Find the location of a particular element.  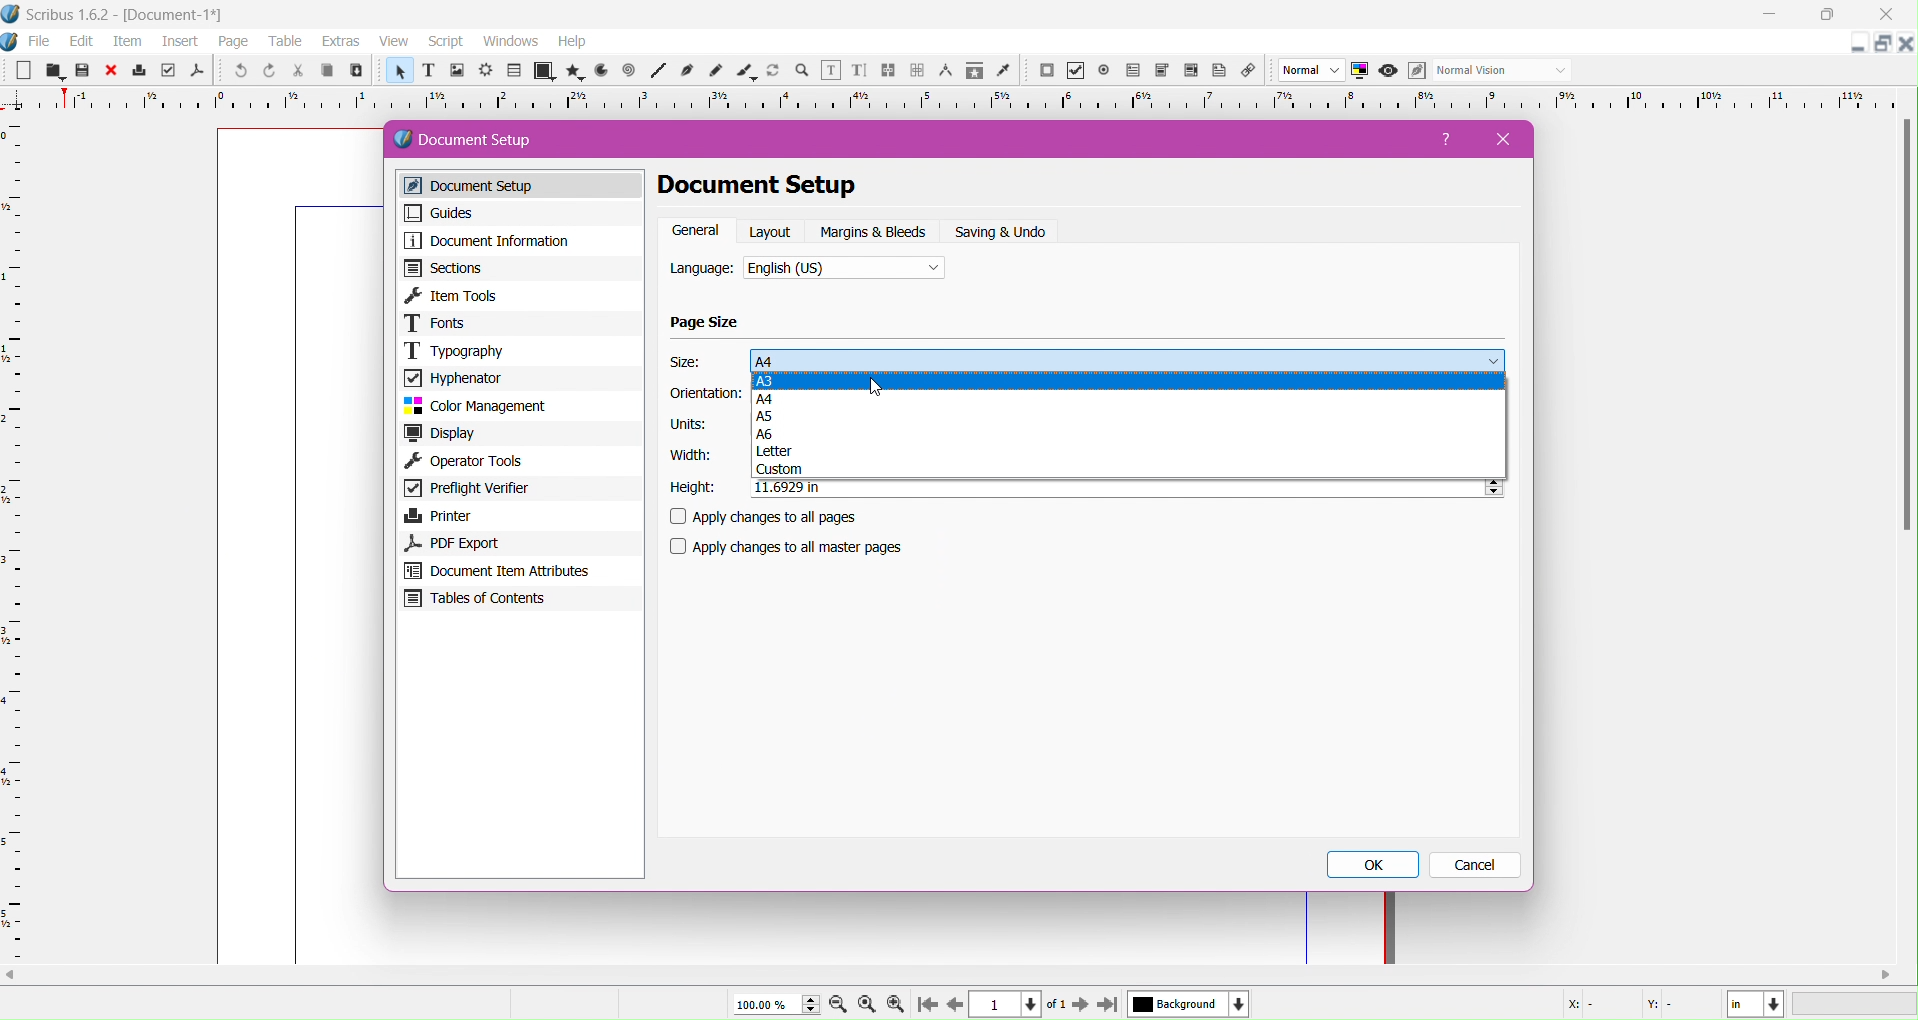

pdf checkbox is located at coordinates (1132, 71).